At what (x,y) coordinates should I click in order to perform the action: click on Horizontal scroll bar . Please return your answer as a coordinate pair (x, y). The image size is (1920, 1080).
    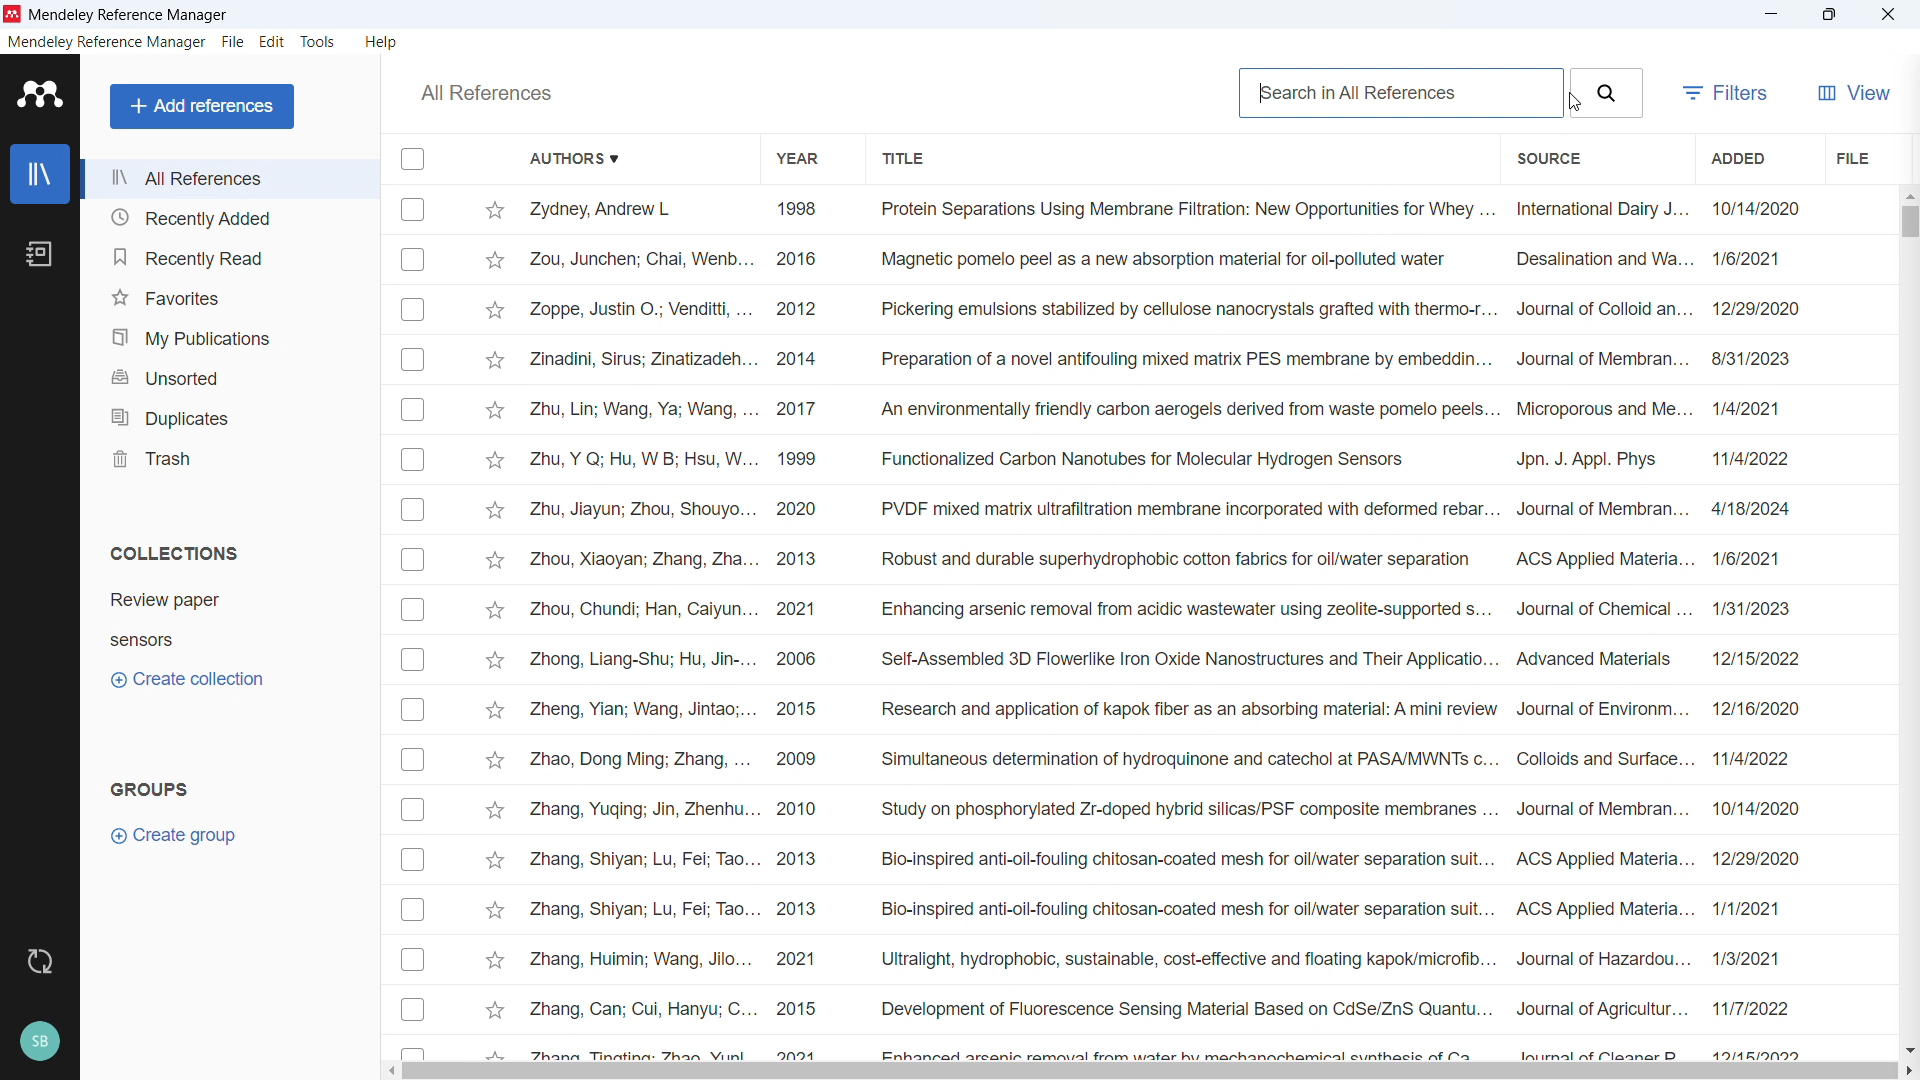
    Looking at the image, I should click on (1150, 1072).